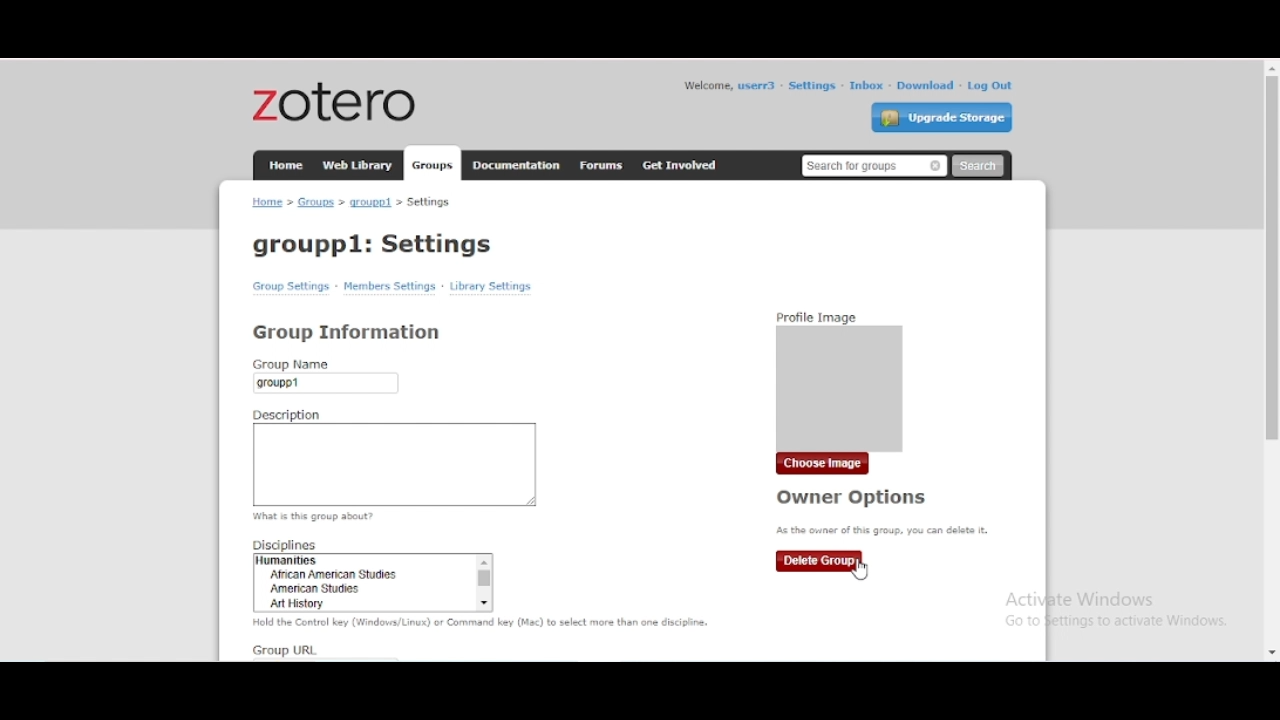  I want to click on groups, so click(431, 164).